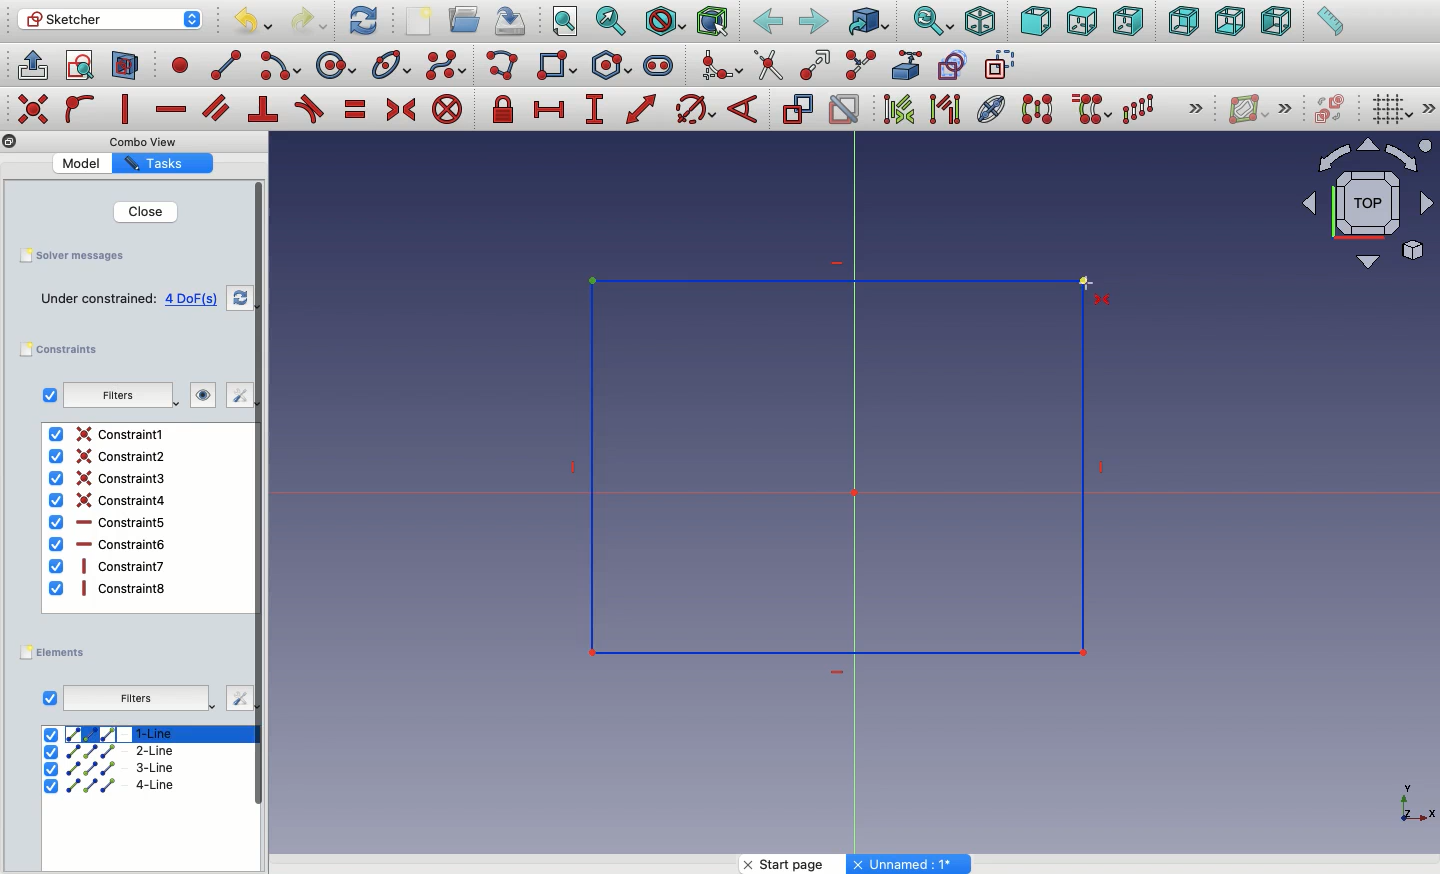  Describe the element at coordinates (1390, 108) in the screenshot. I see `Toggle grid` at that location.